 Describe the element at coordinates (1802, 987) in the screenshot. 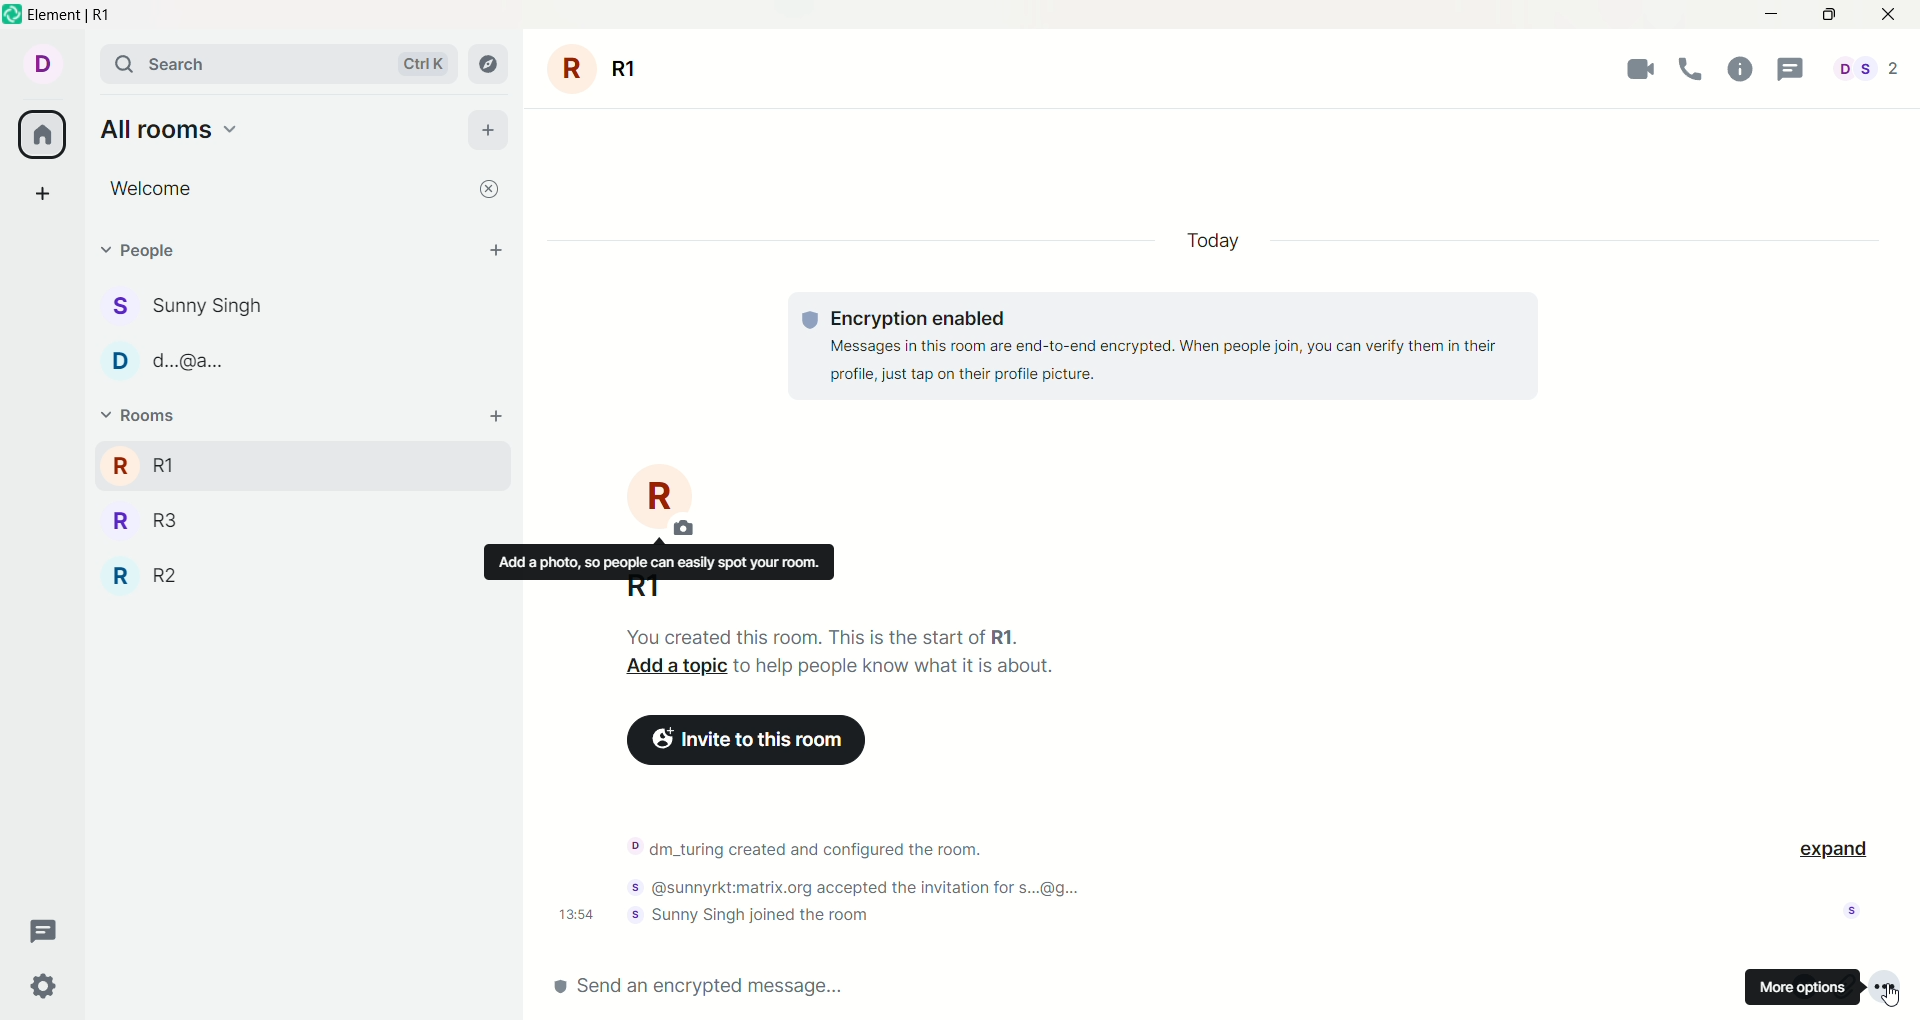

I see `more options` at that location.